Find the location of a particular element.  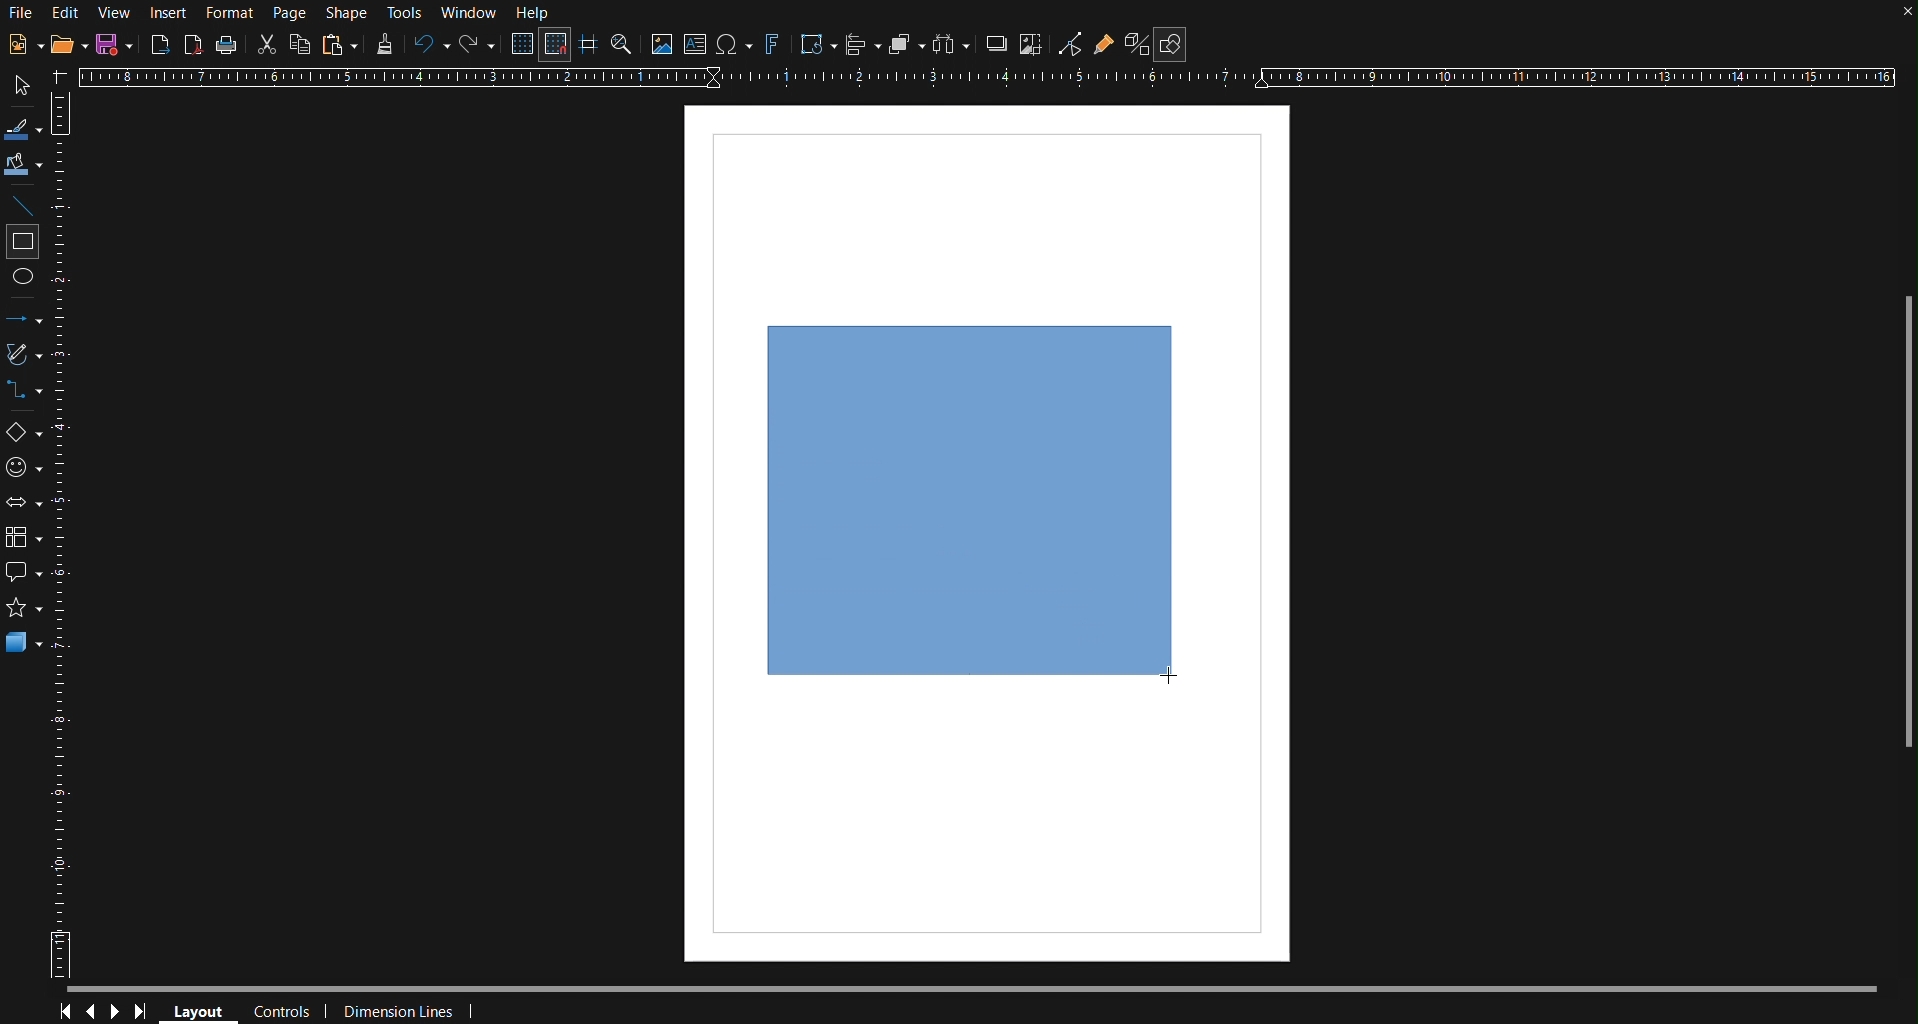

Curves and Polygons is located at coordinates (26, 353).